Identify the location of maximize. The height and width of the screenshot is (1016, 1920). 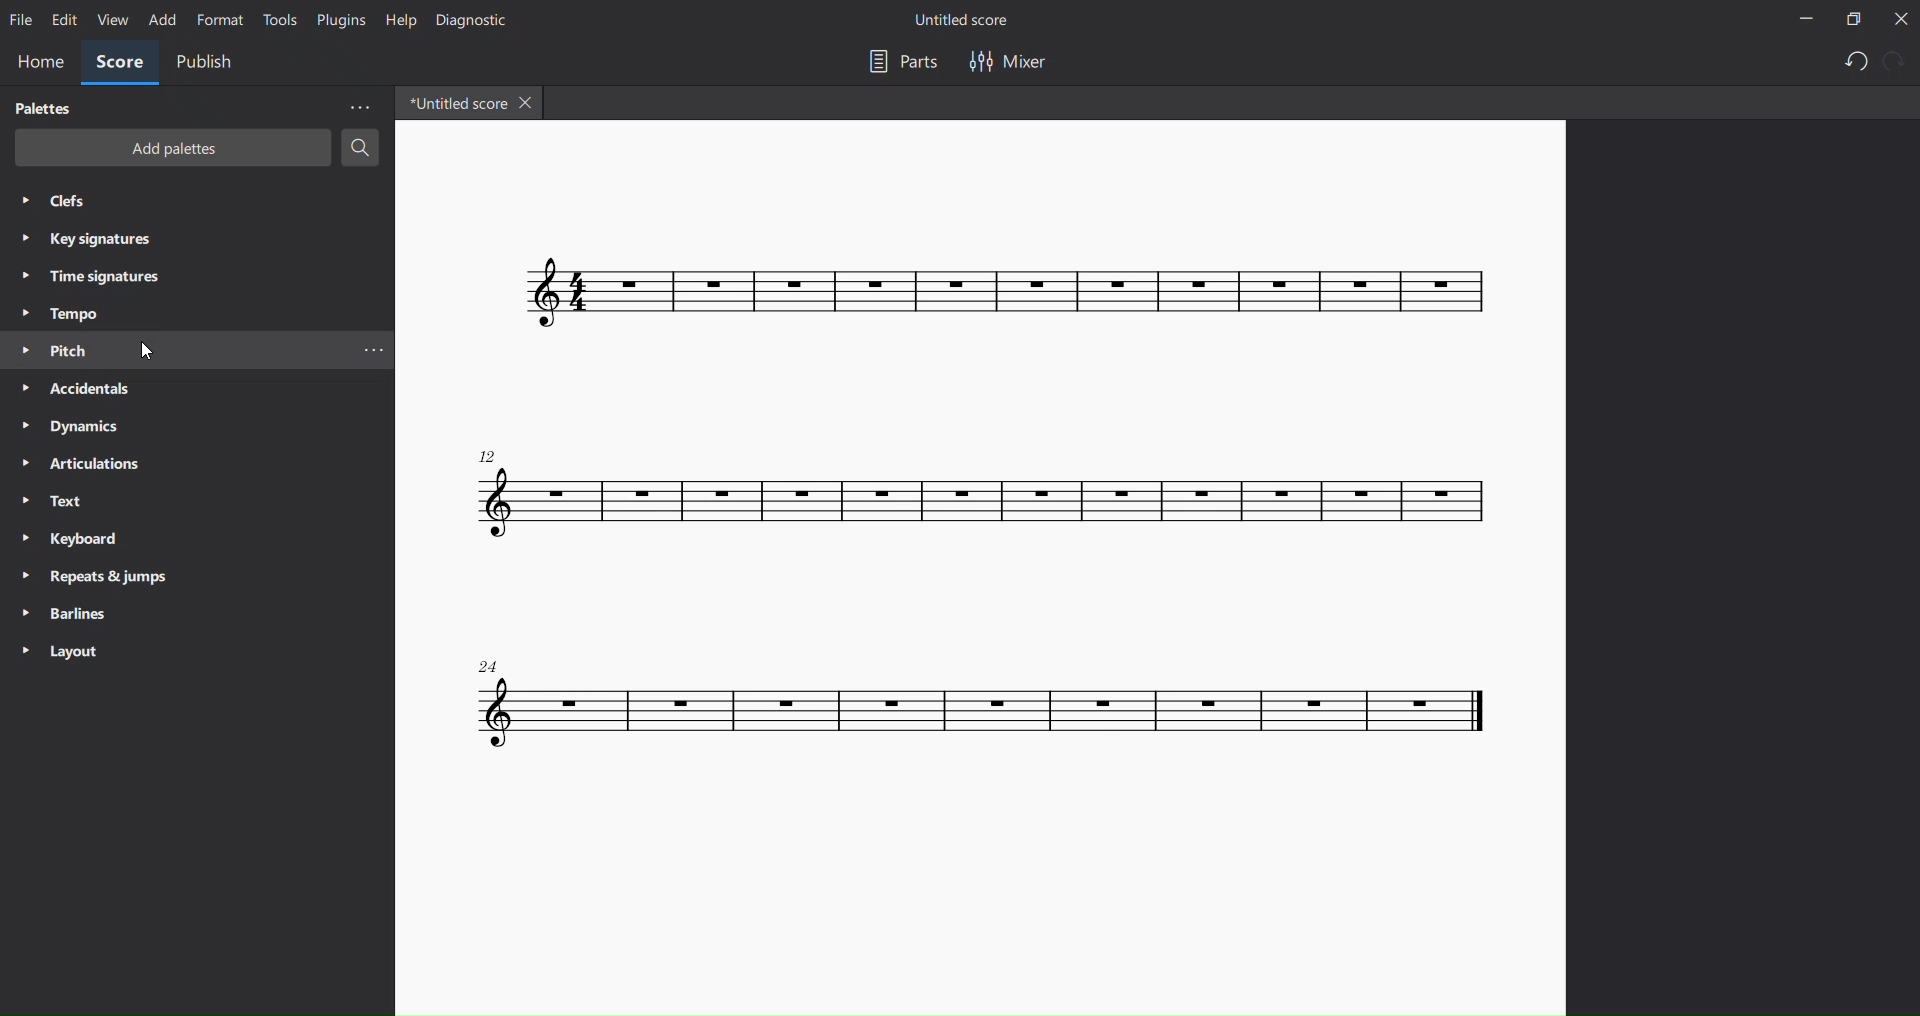
(1848, 19).